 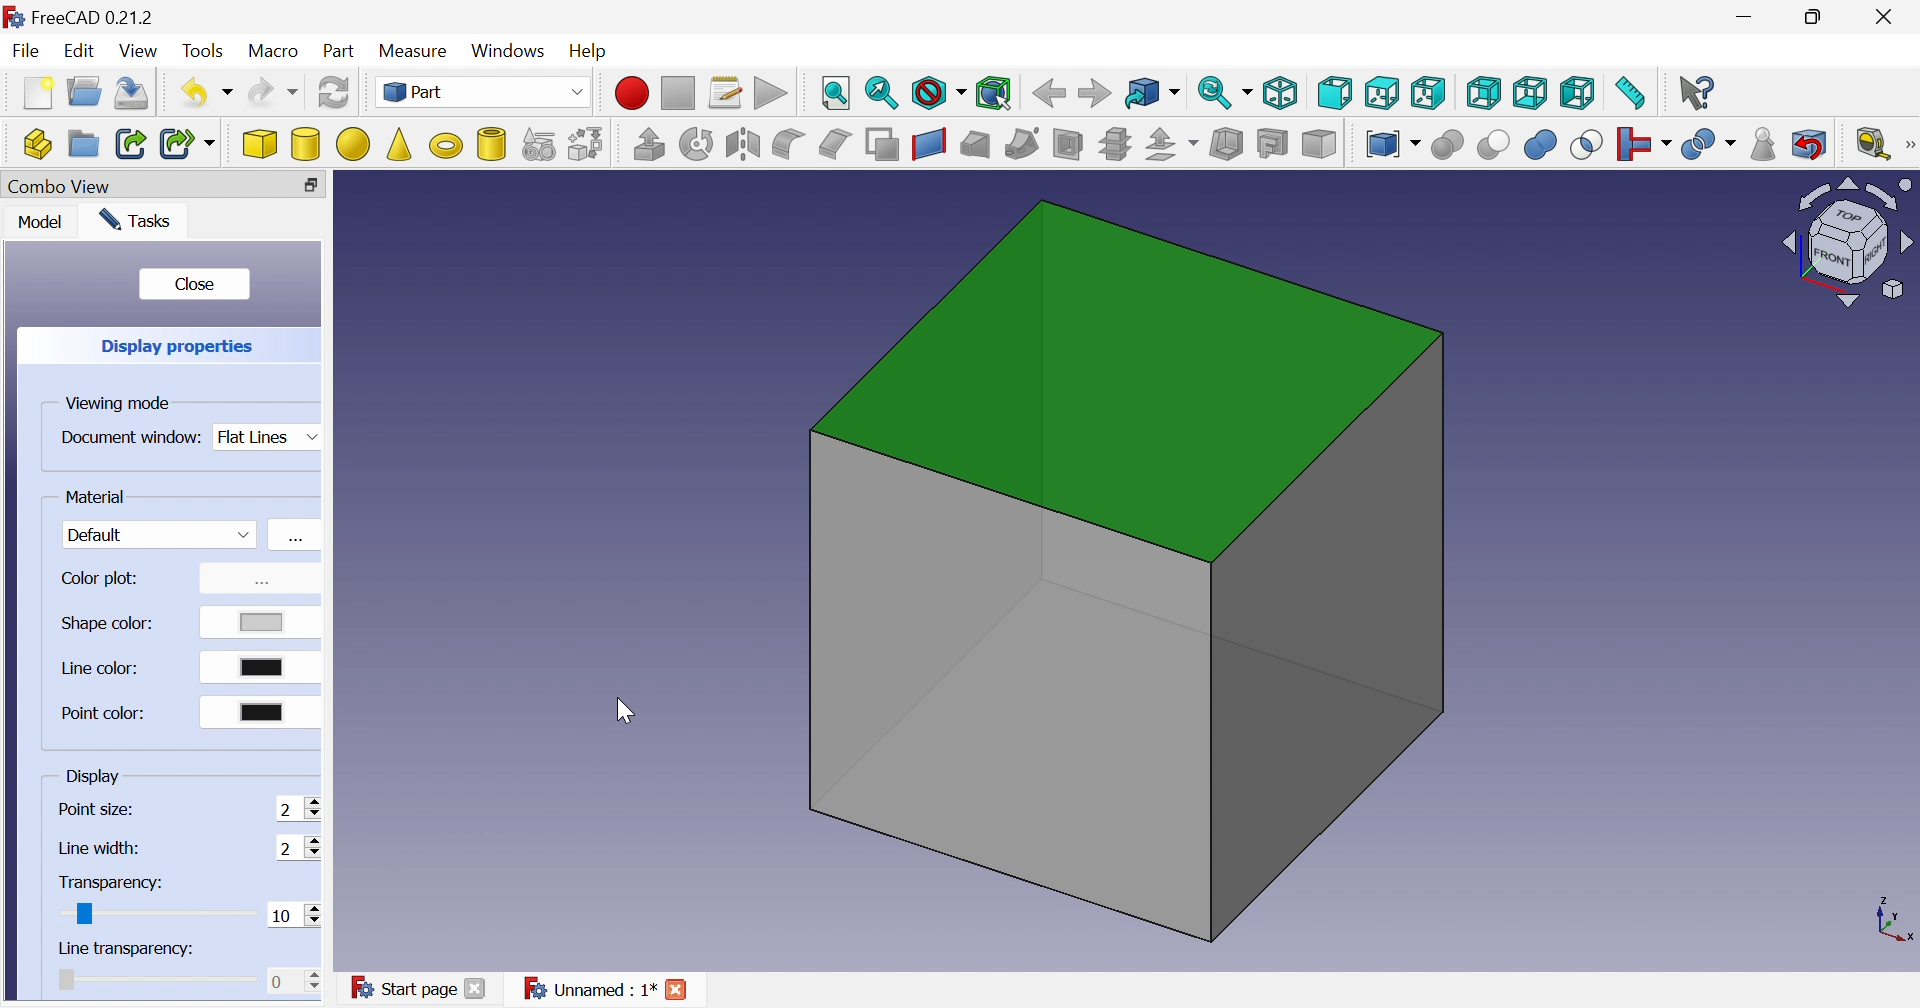 I want to click on Chamfer, so click(x=838, y=144).